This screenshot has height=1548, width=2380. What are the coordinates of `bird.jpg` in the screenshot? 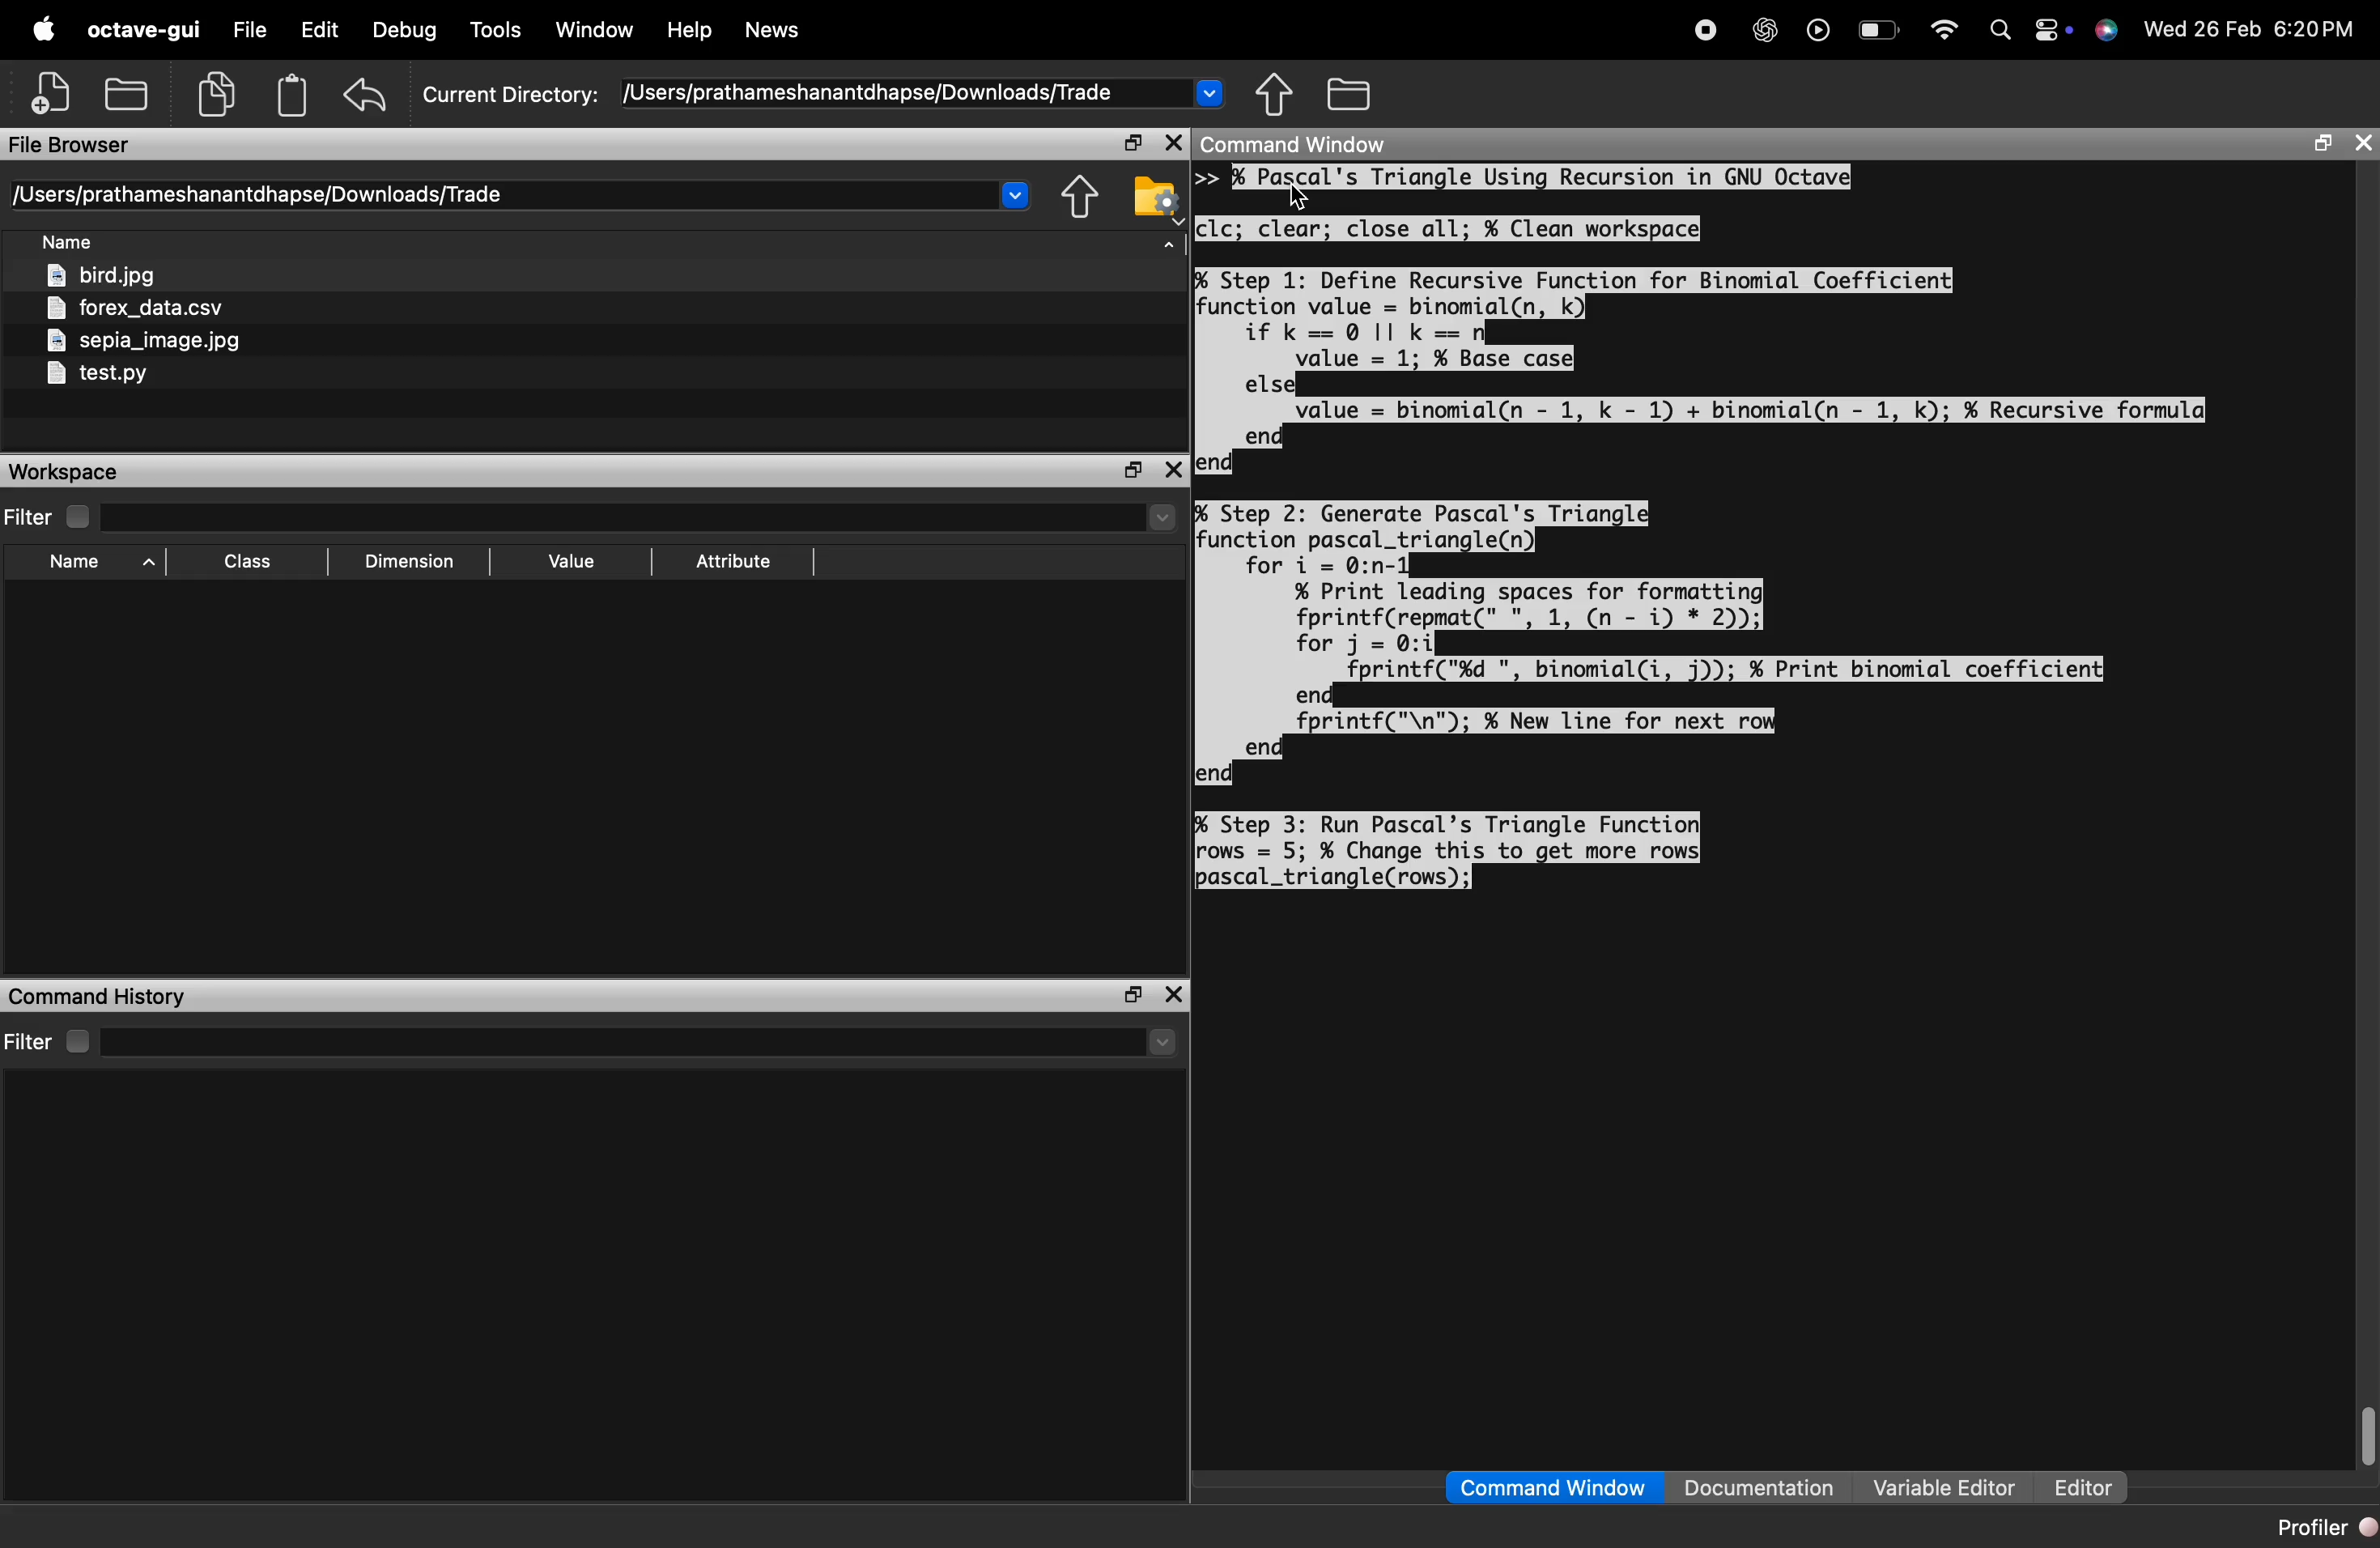 It's located at (106, 276).